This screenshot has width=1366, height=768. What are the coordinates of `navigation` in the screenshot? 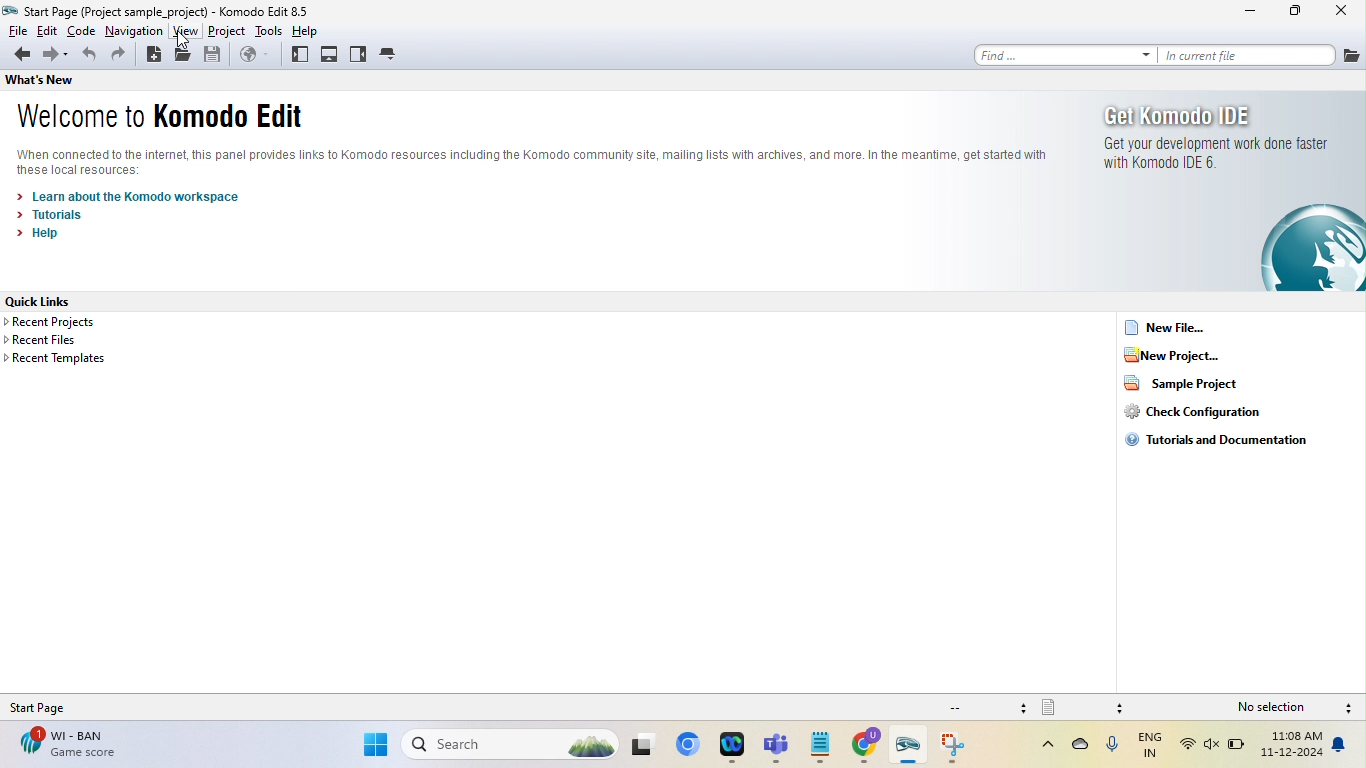 It's located at (134, 31).